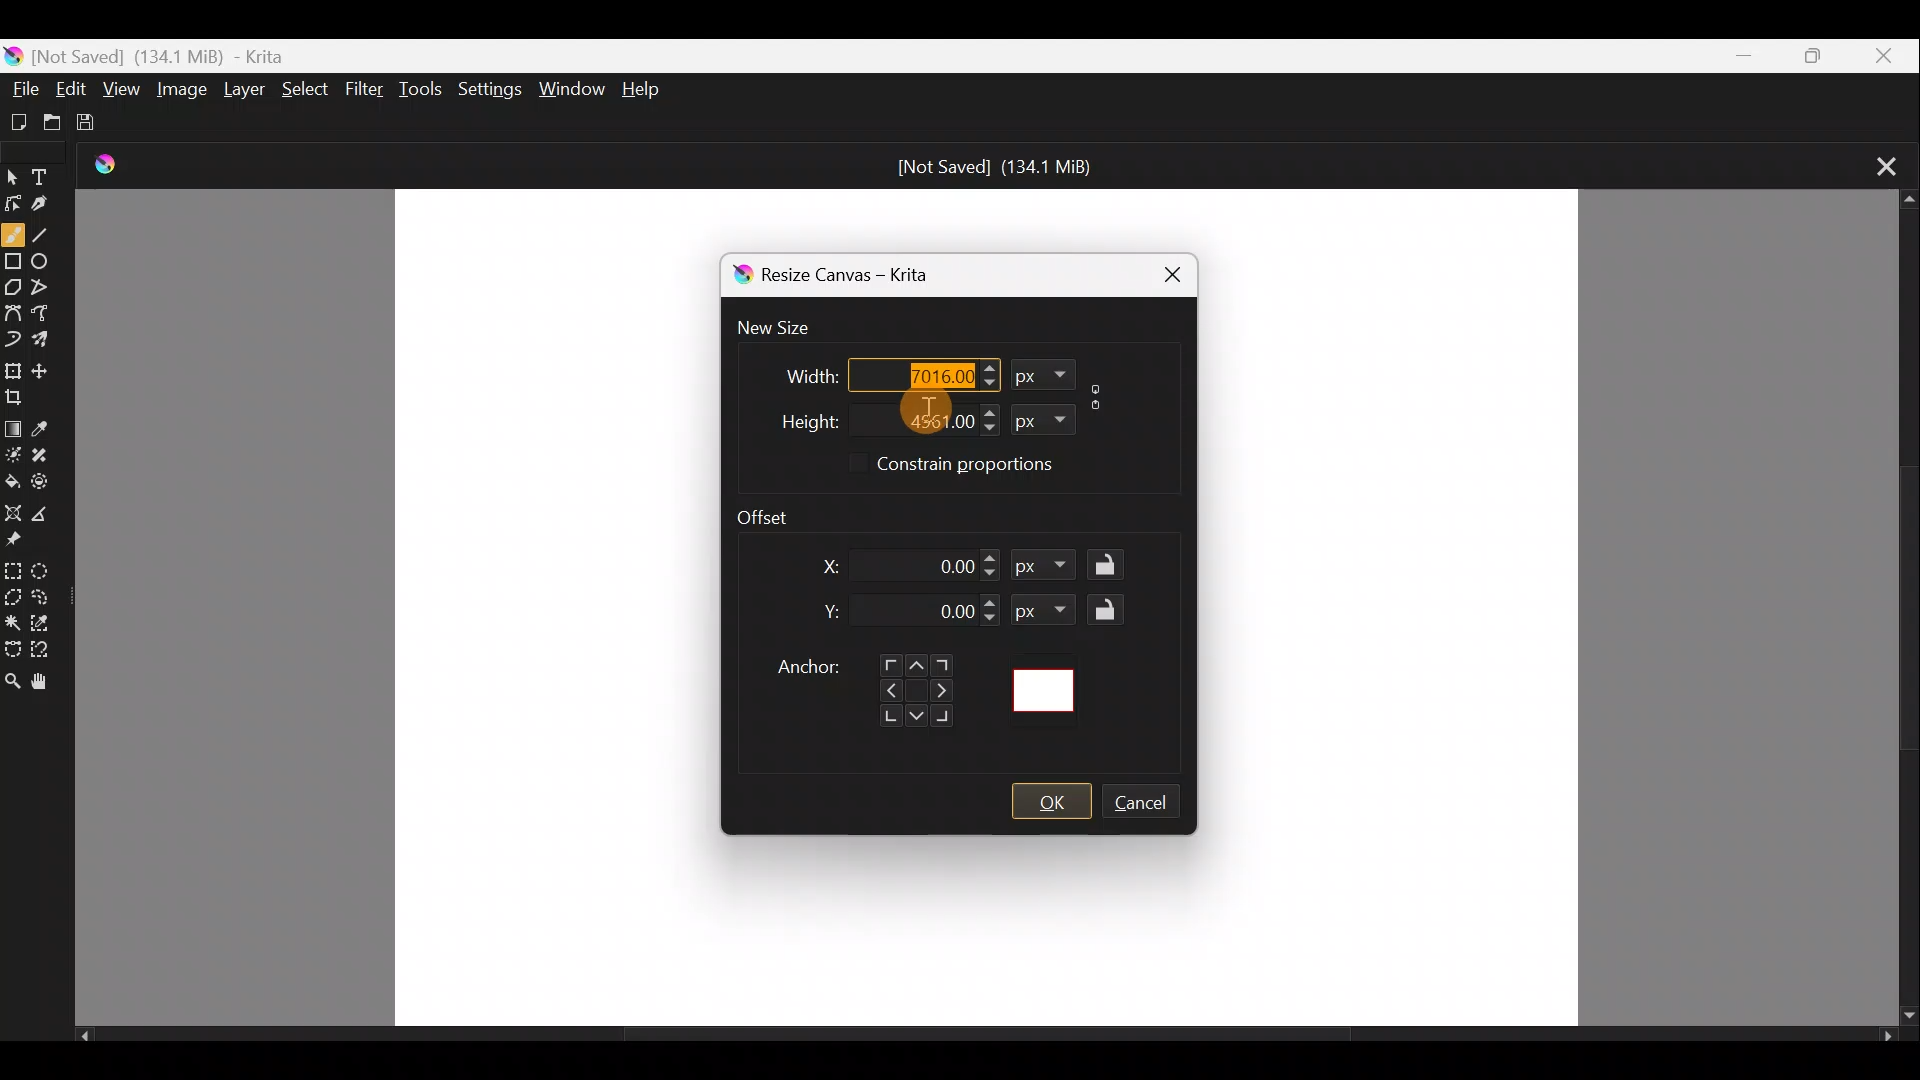 This screenshot has height=1080, width=1920. What do you see at coordinates (16, 542) in the screenshot?
I see `Reference images tool` at bounding box center [16, 542].